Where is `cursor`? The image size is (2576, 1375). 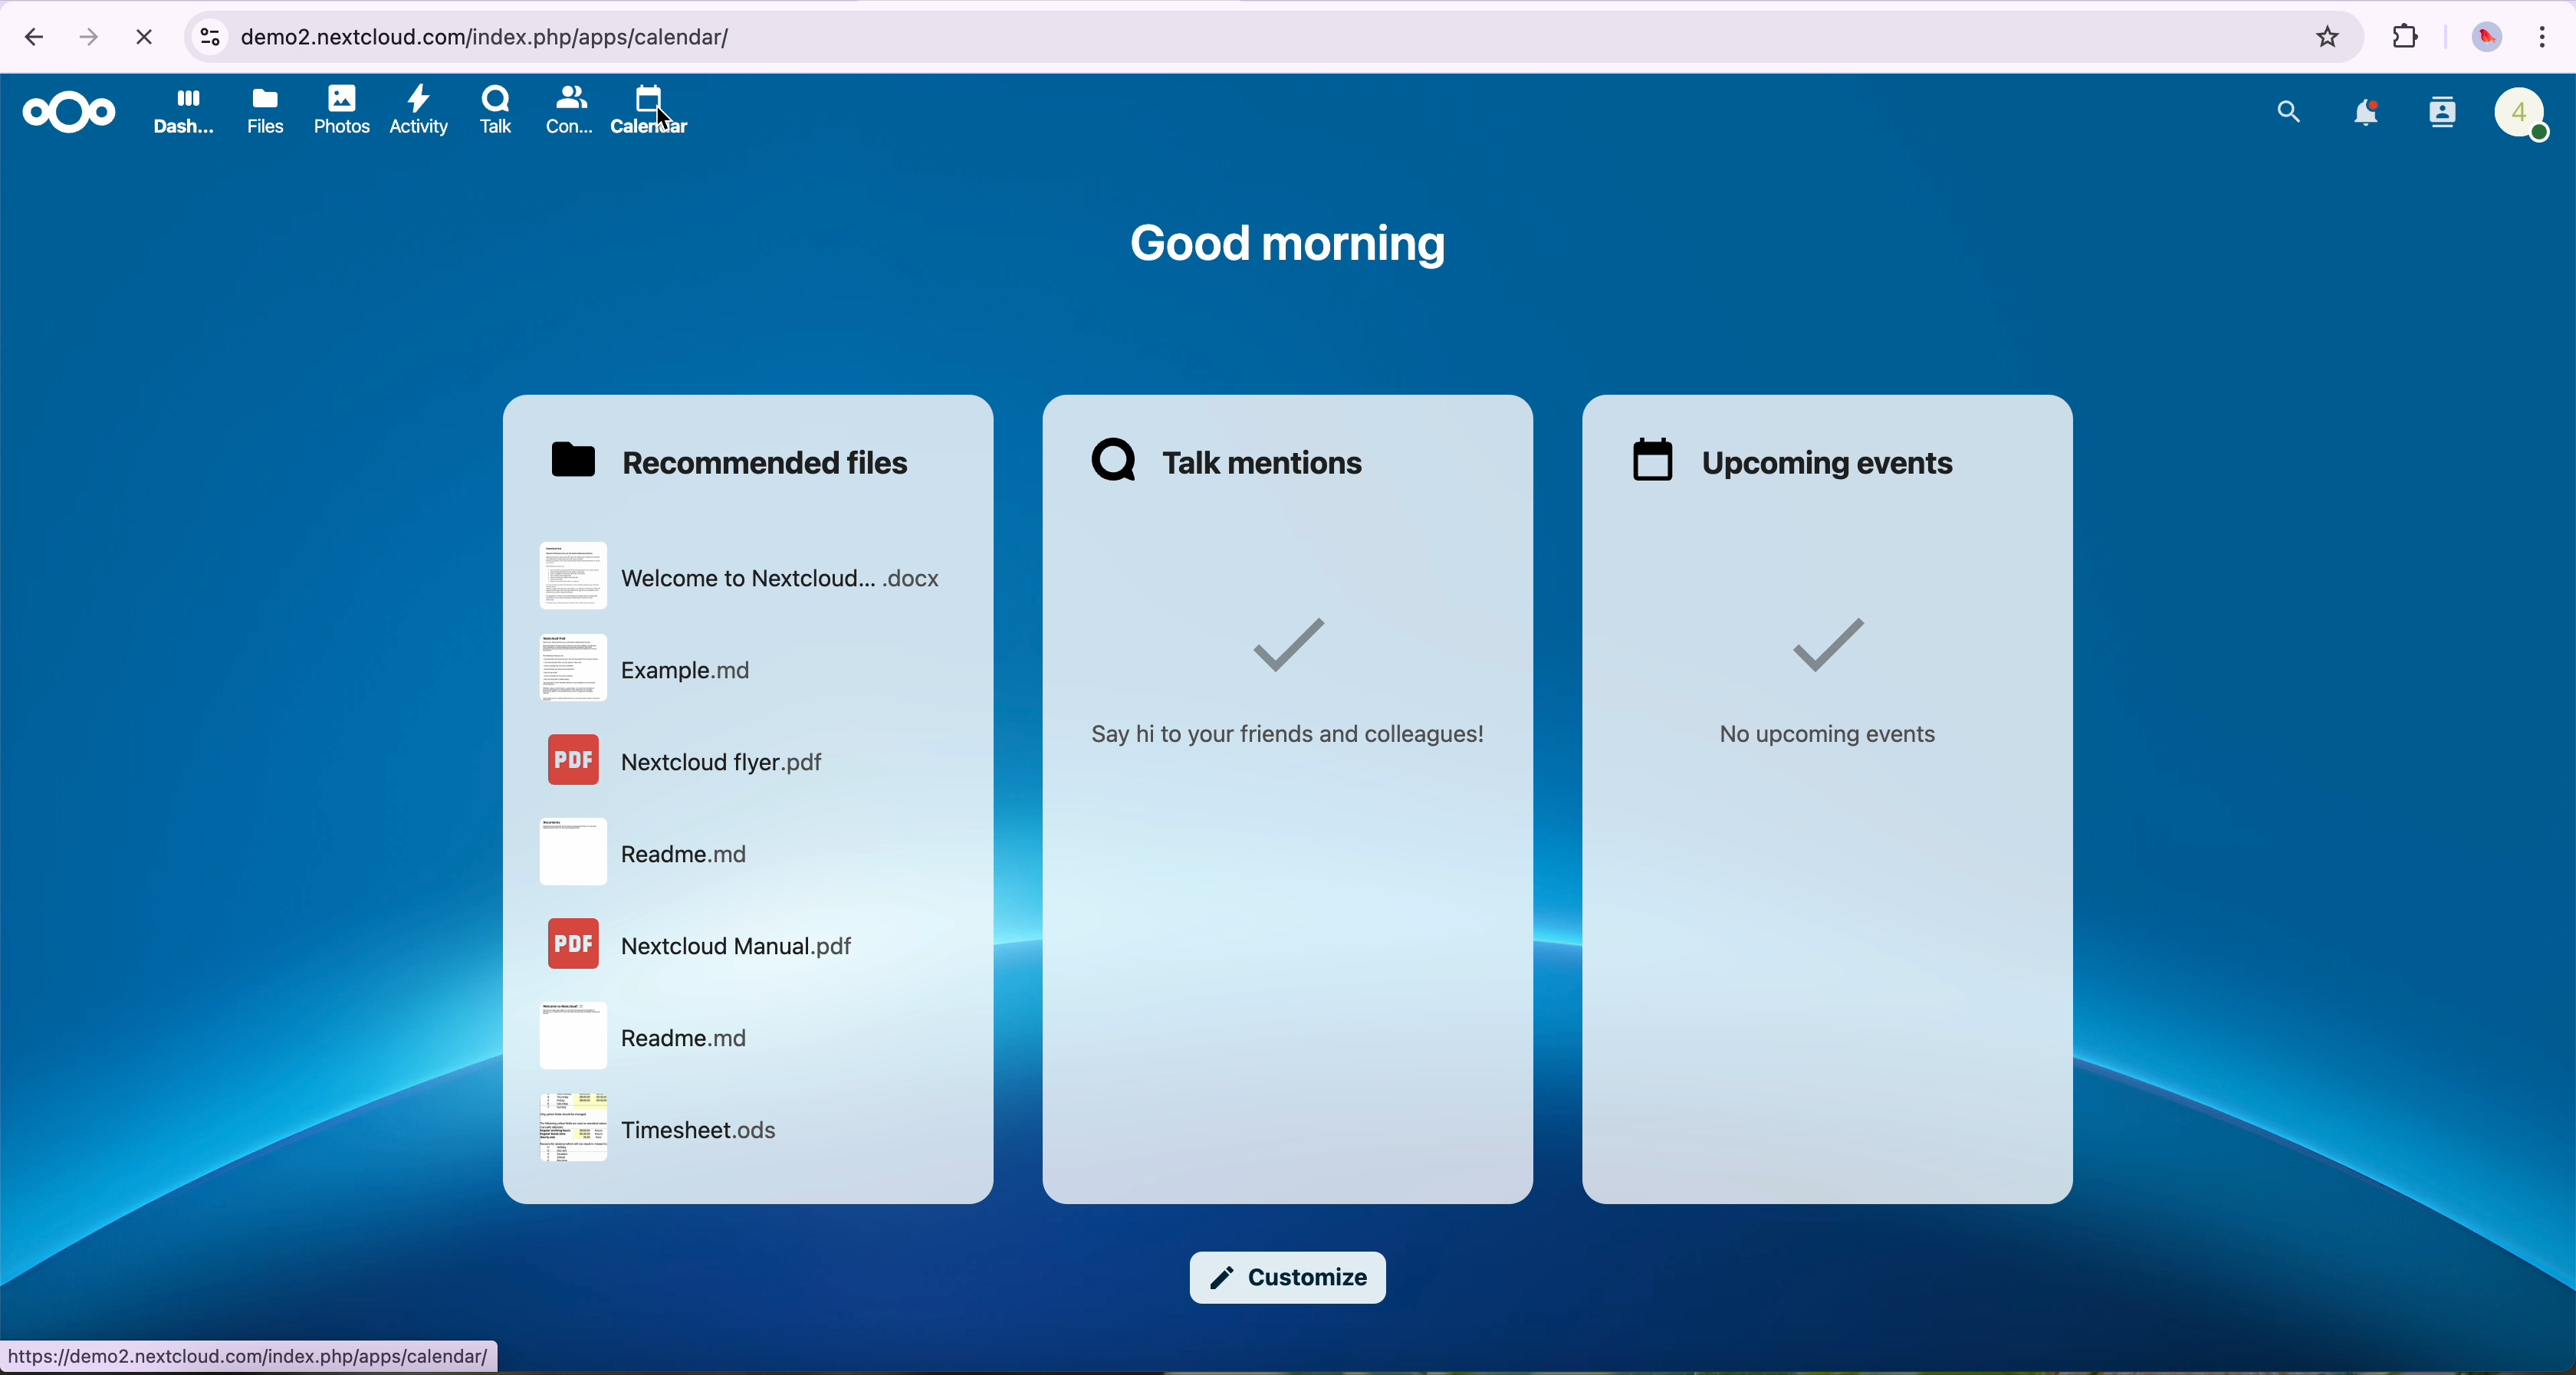
cursor is located at coordinates (668, 122).